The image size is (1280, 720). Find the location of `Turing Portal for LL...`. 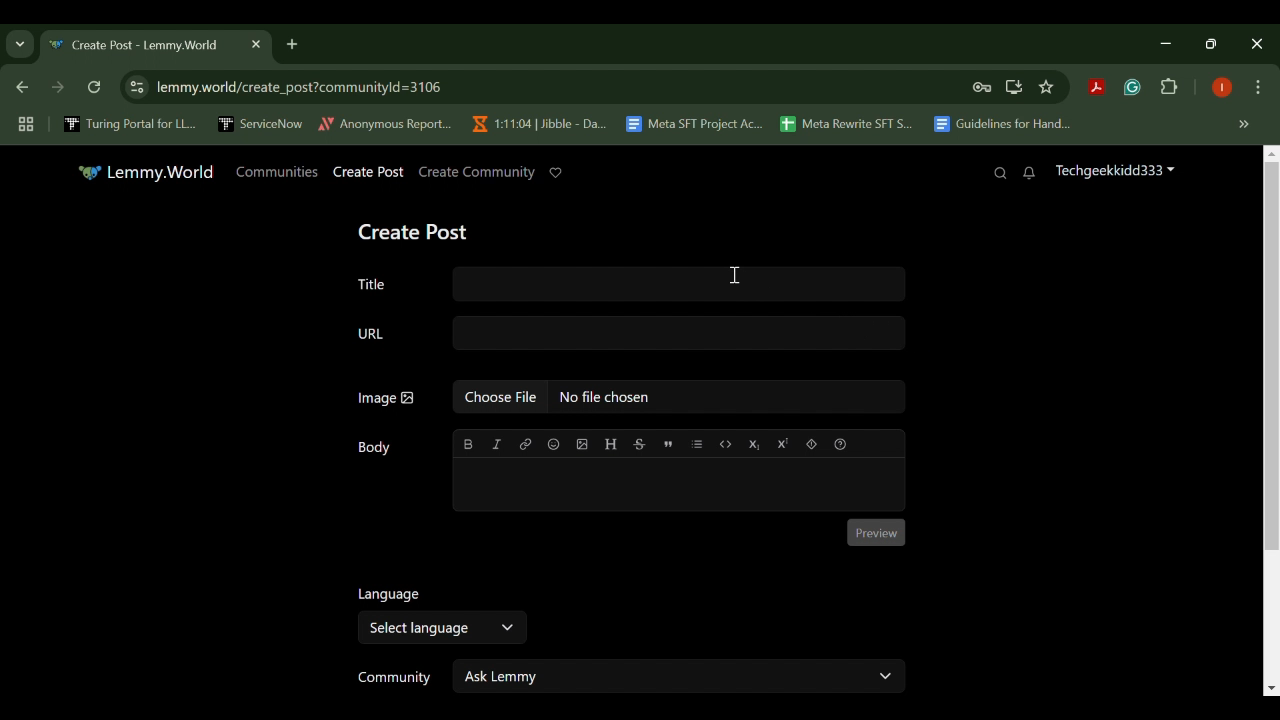

Turing Portal for LL... is located at coordinates (130, 126).